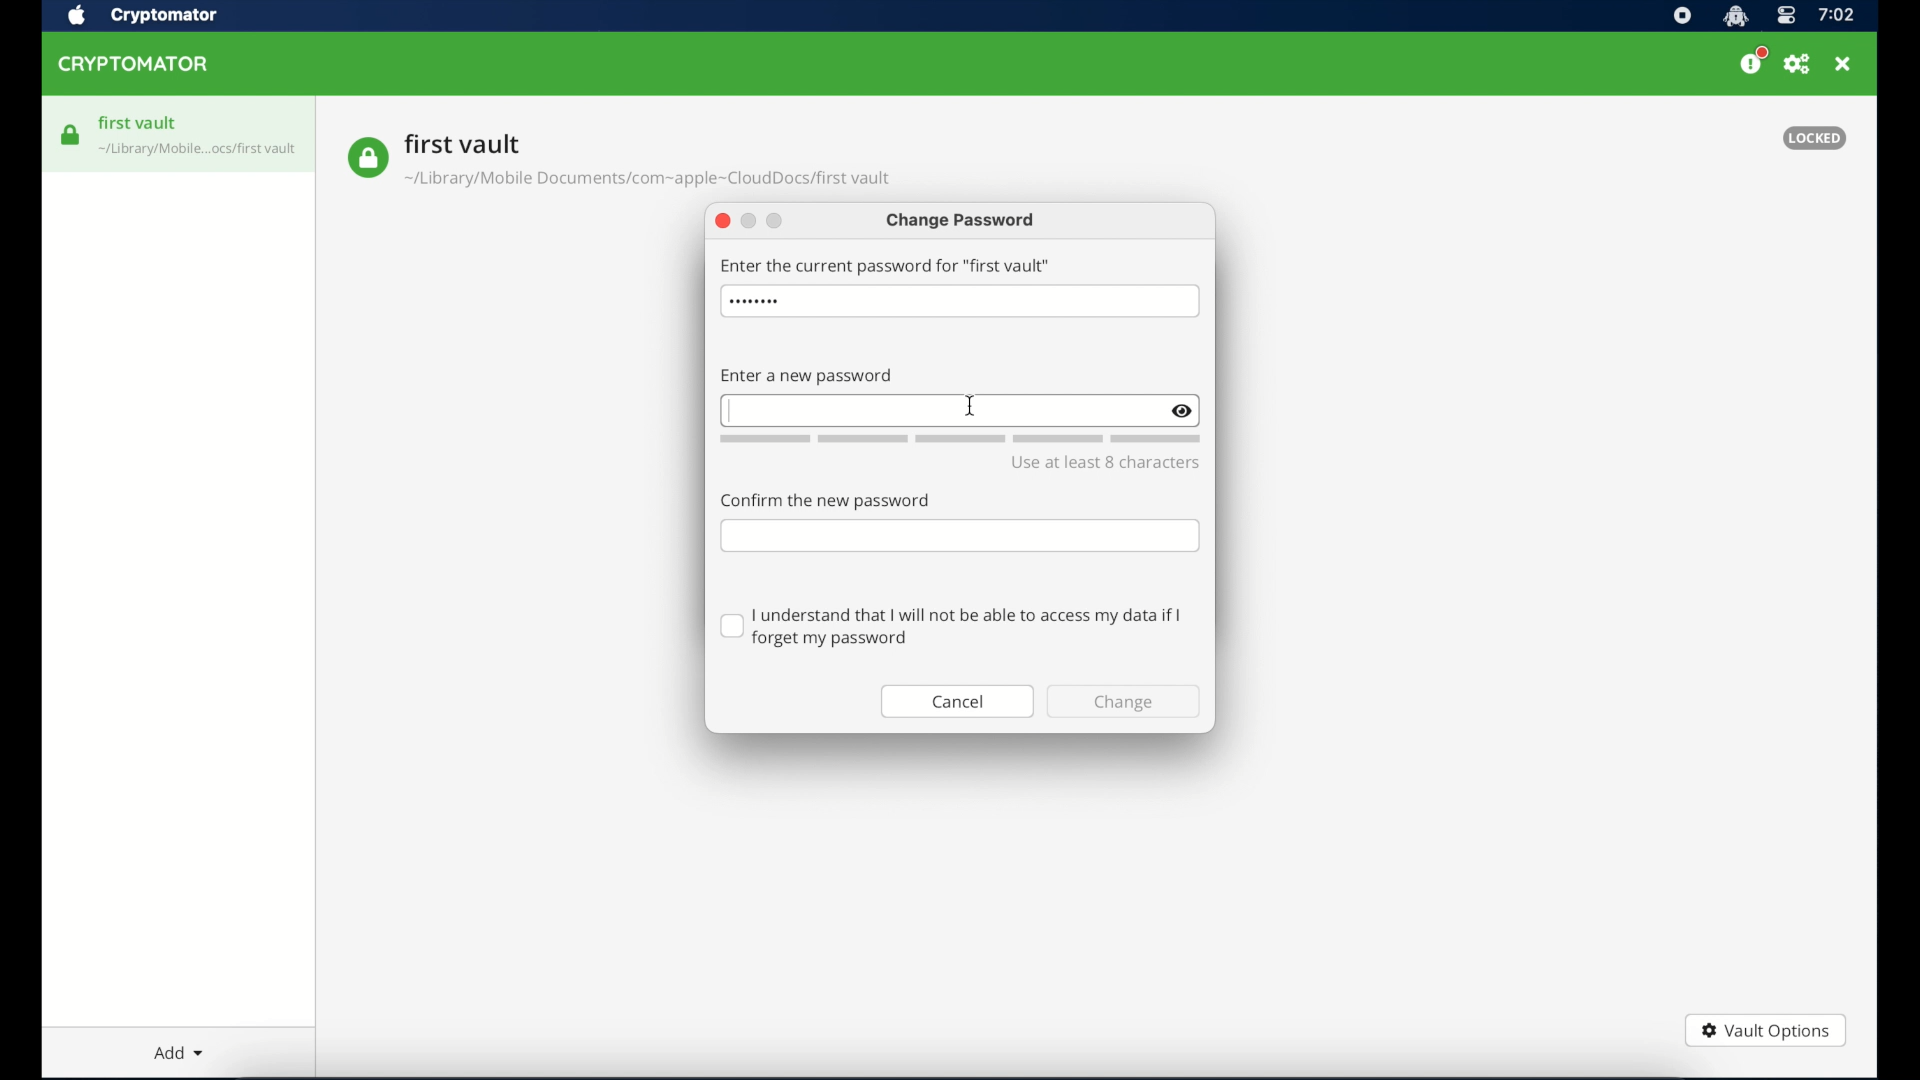 The width and height of the screenshot is (1920, 1080). Describe the element at coordinates (960, 439) in the screenshot. I see `word count` at that location.